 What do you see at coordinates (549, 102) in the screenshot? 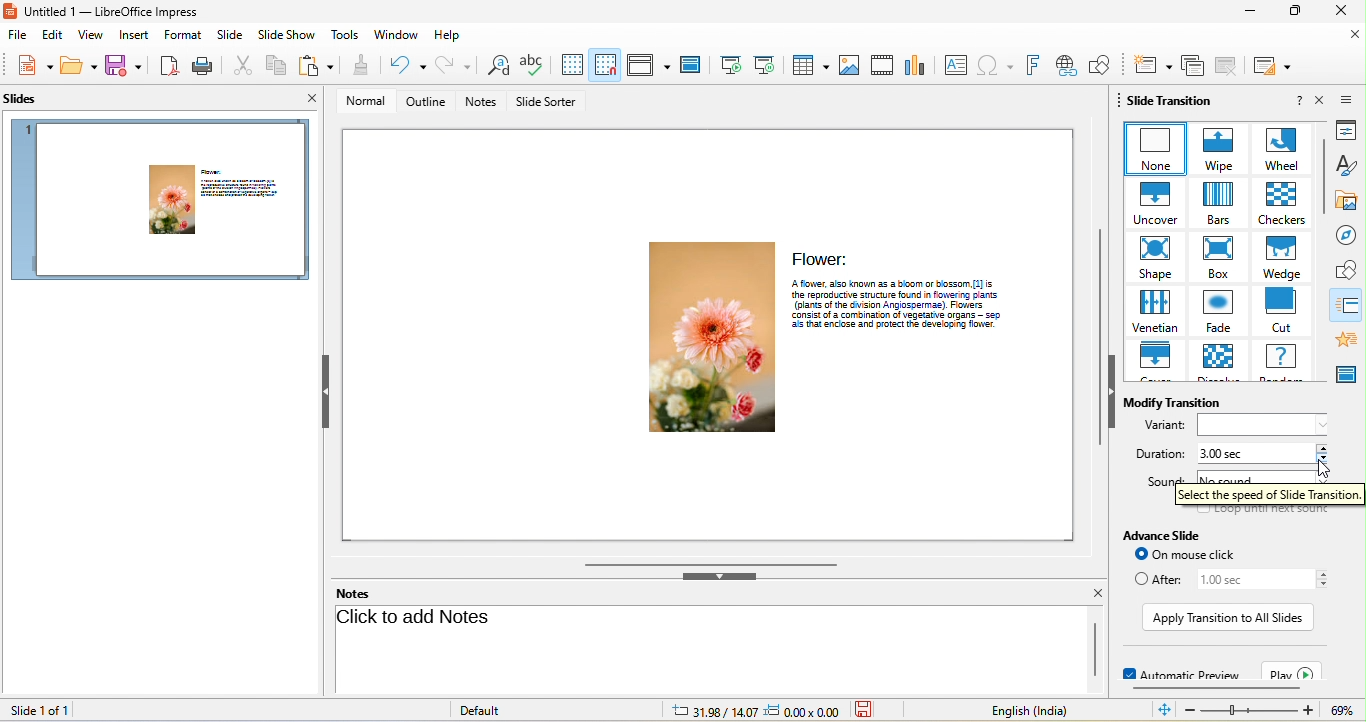
I see `slide sorter` at bounding box center [549, 102].